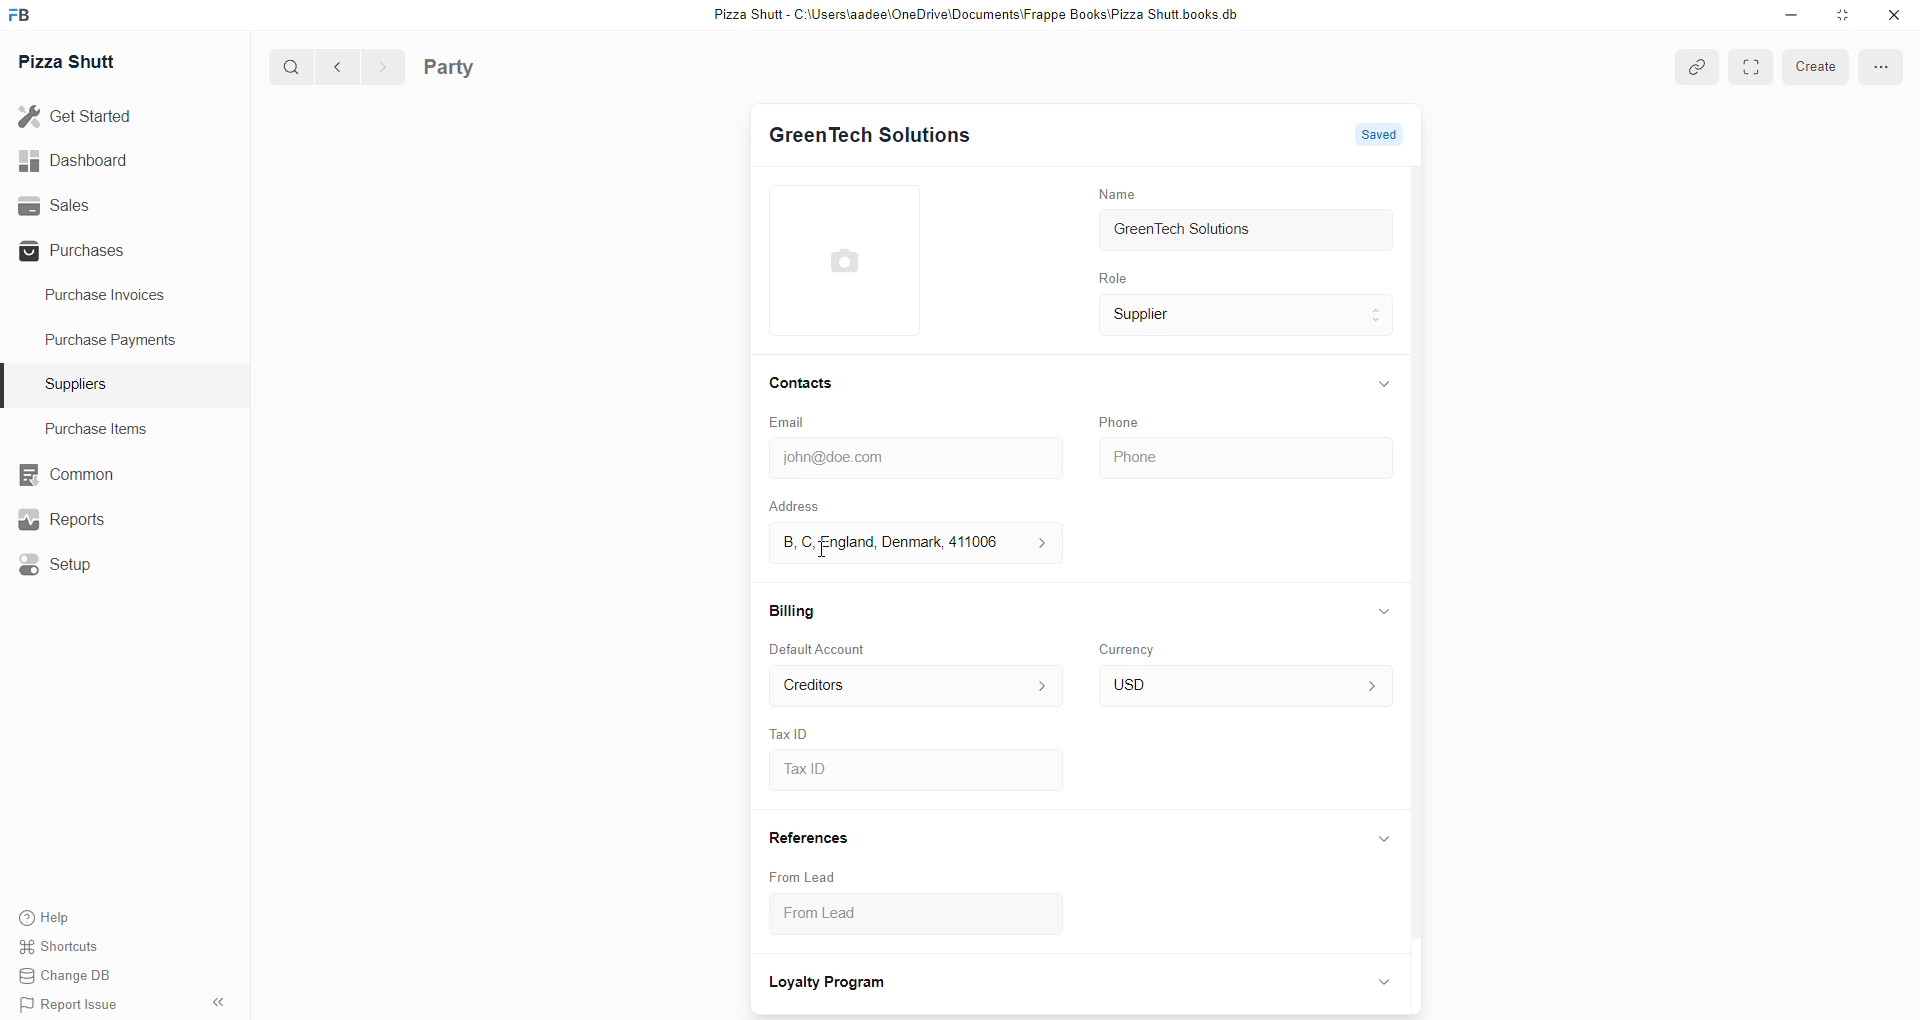 Image resolution: width=1920 pixels, height=1020 pixels. What do you see at coordinates (65, 472) in the screenshot?
I see `‘Common` at bounding box center [65, 472].